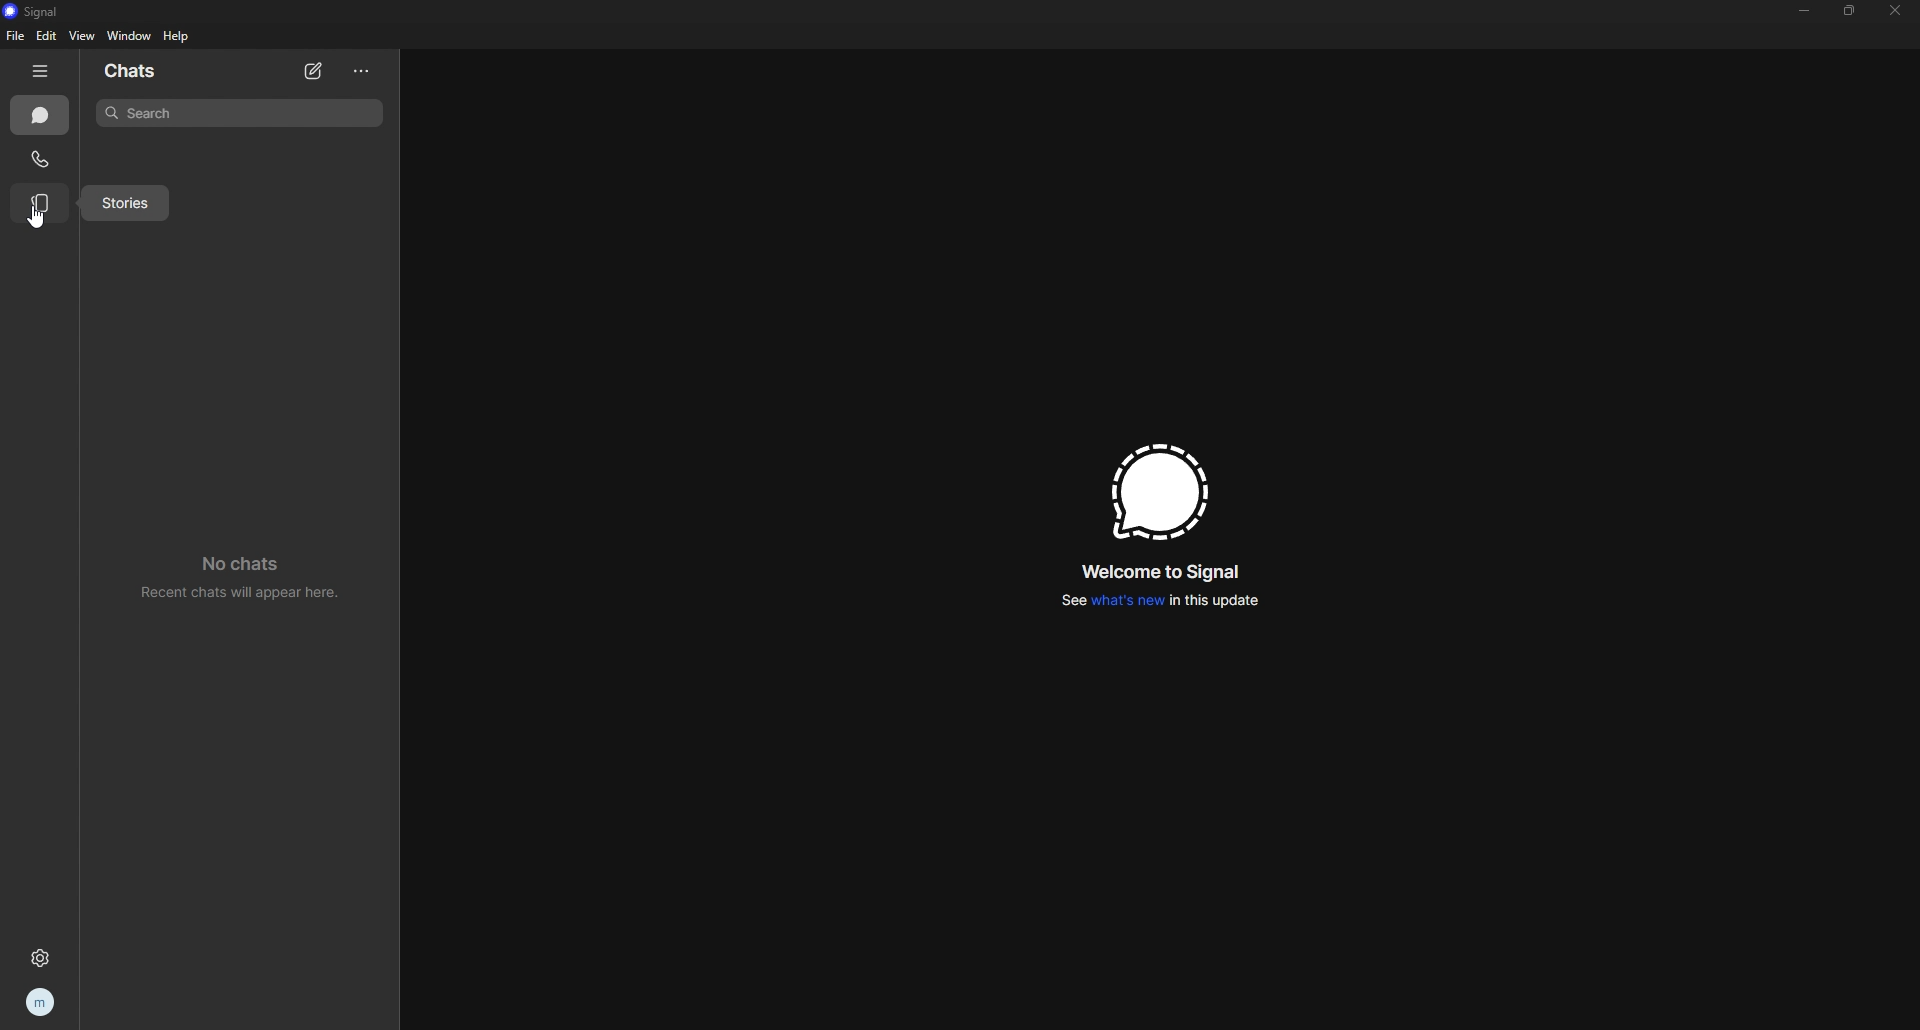 The width and height of the screenshot is (1920, 1030). I want to click on edit, so click(47, 36).